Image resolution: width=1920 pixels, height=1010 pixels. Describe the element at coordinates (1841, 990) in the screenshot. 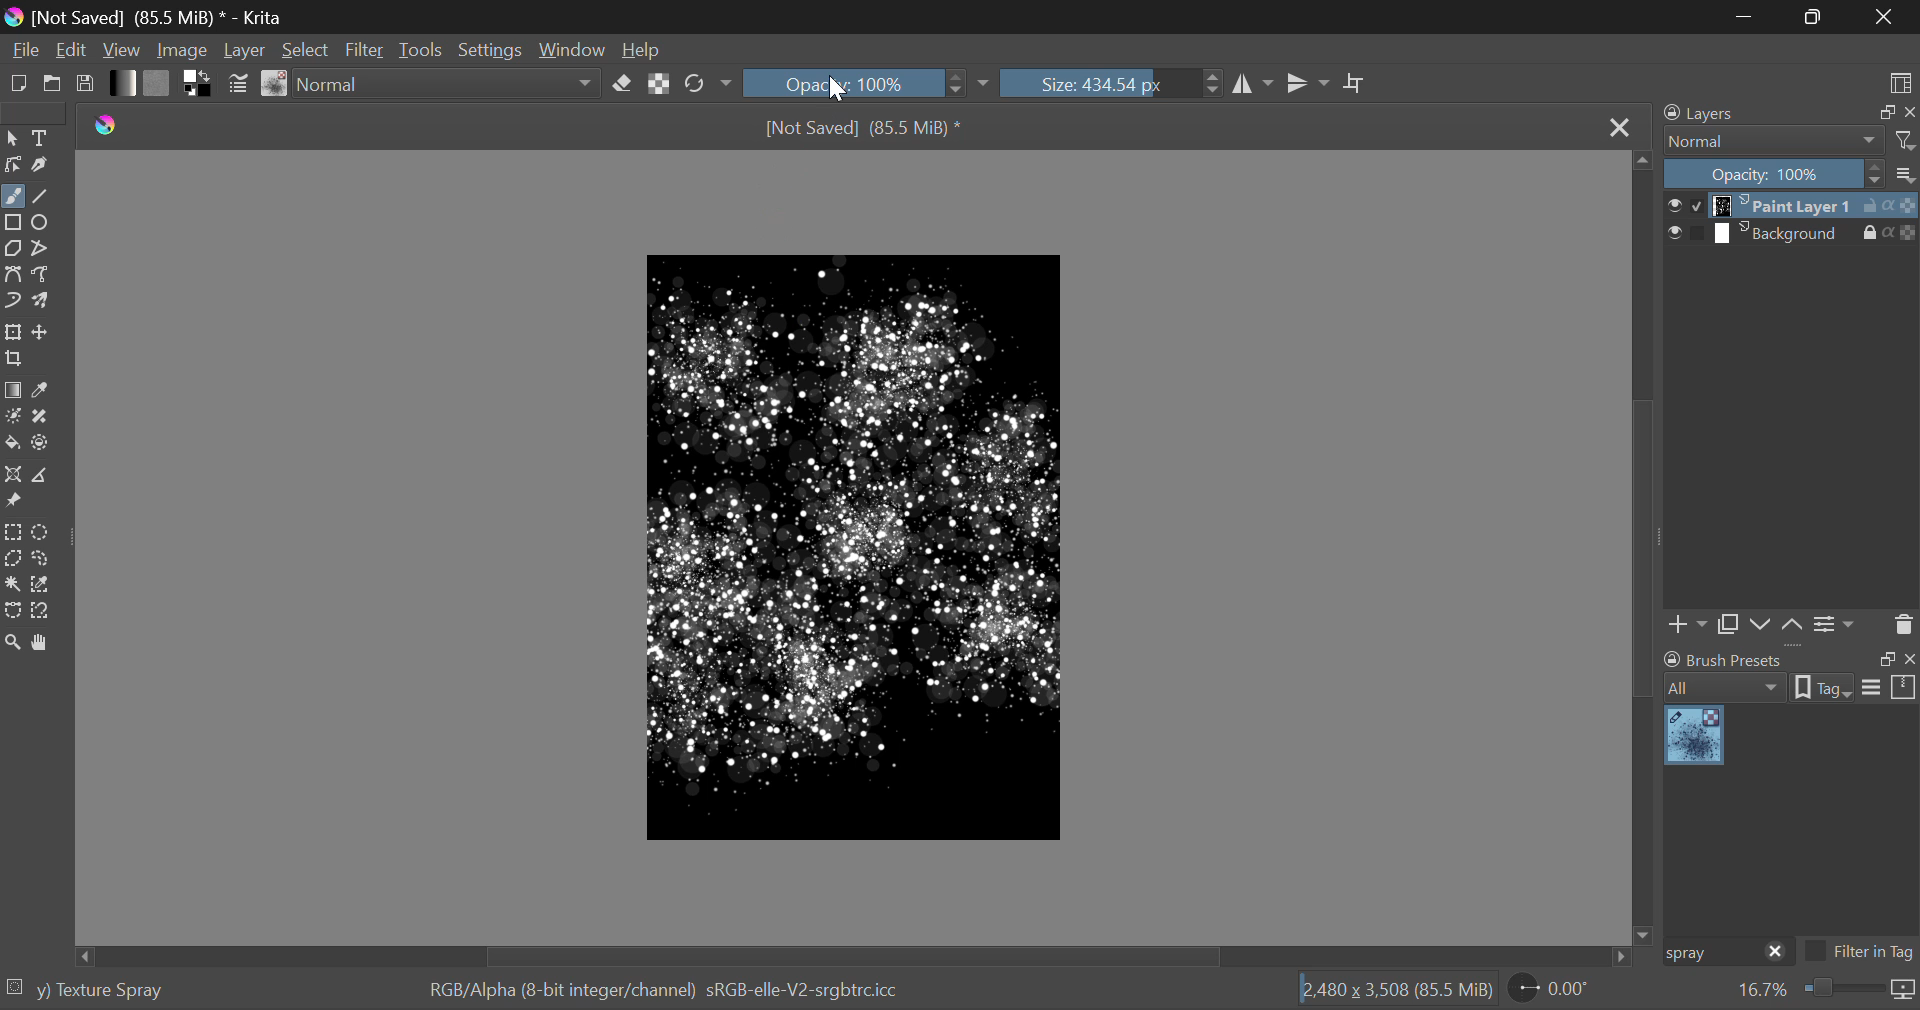

I see `zoom slider` at that location.